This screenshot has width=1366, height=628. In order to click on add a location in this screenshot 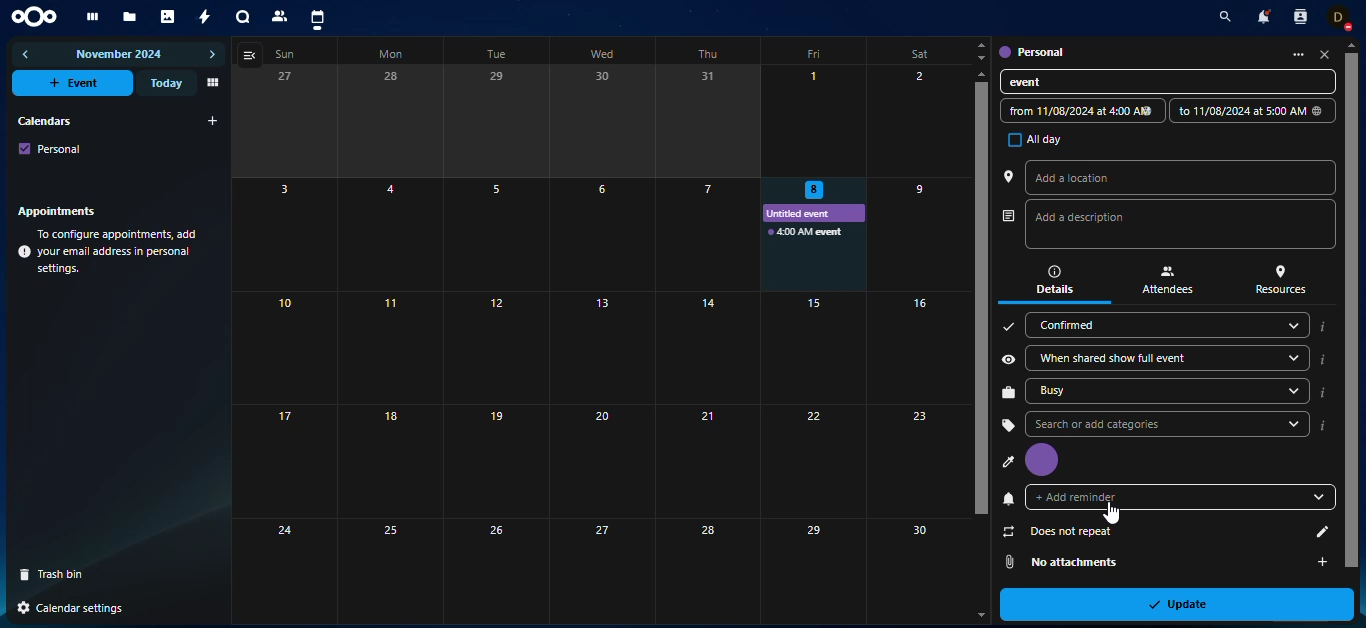, I will do `click(1092, 176)`.